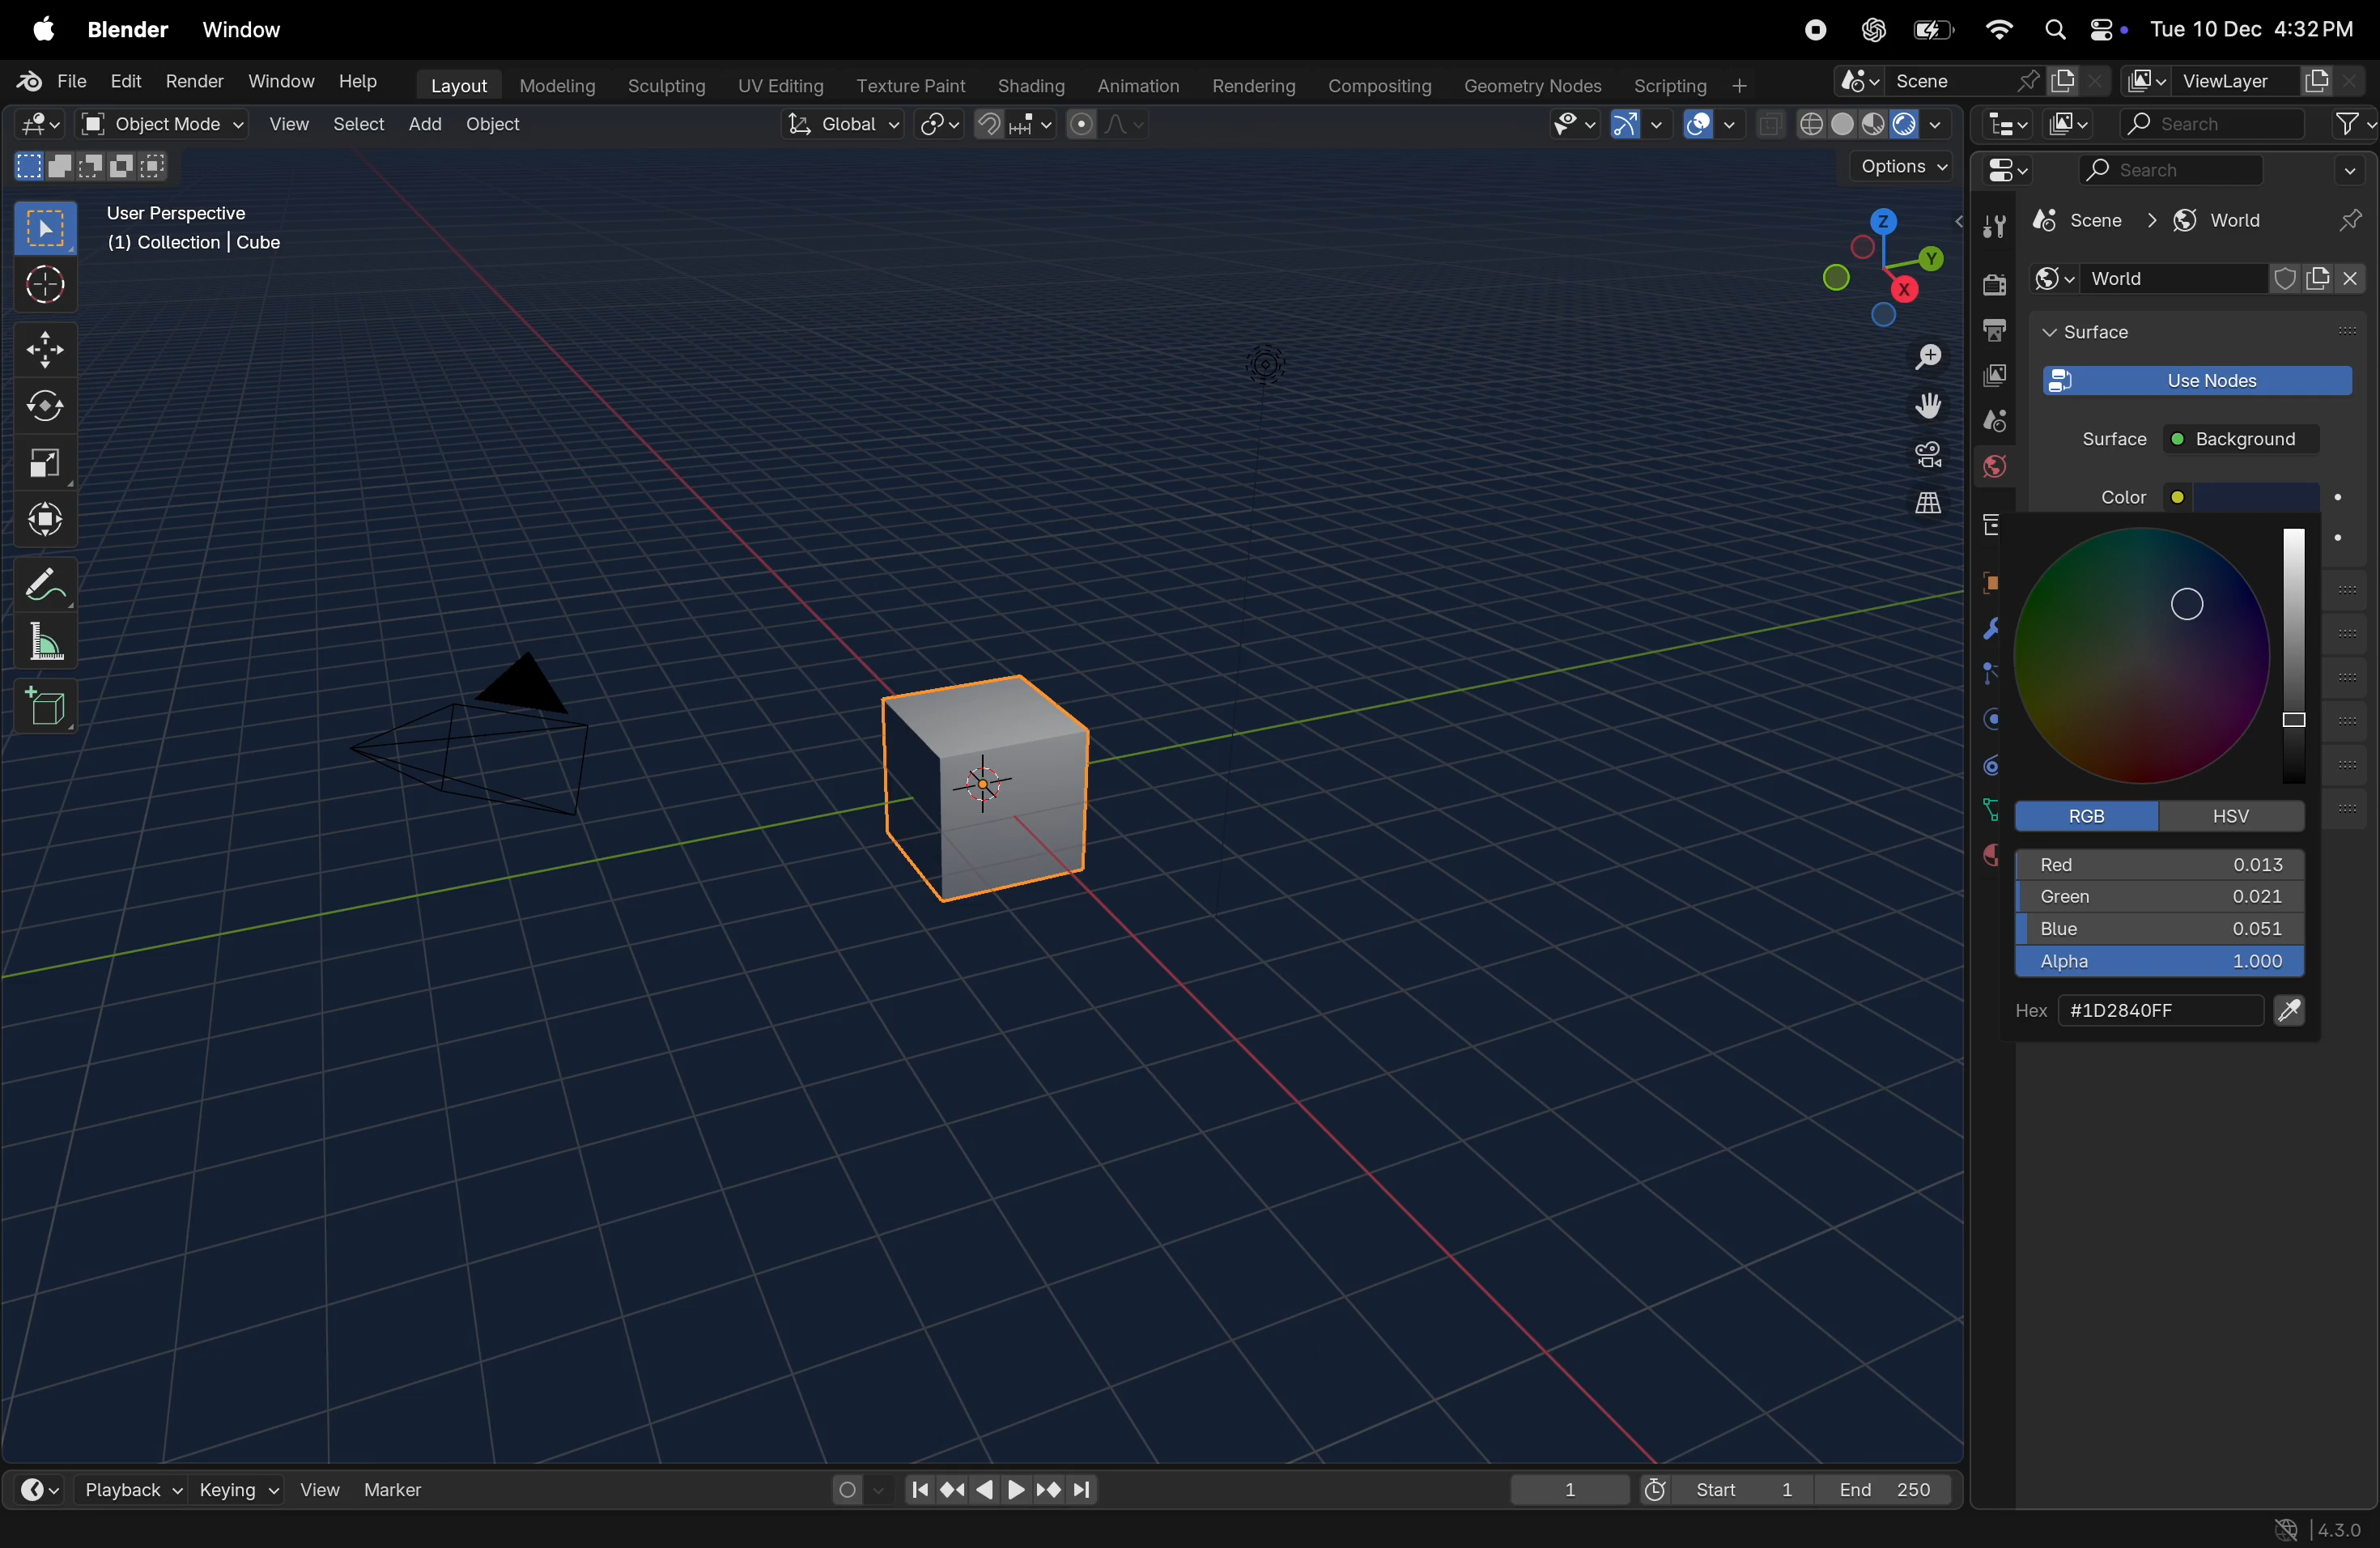  What do you see at coordinates (1991, 719) in the screenshot?
I see `physics` at bounding box center [1991, 719].